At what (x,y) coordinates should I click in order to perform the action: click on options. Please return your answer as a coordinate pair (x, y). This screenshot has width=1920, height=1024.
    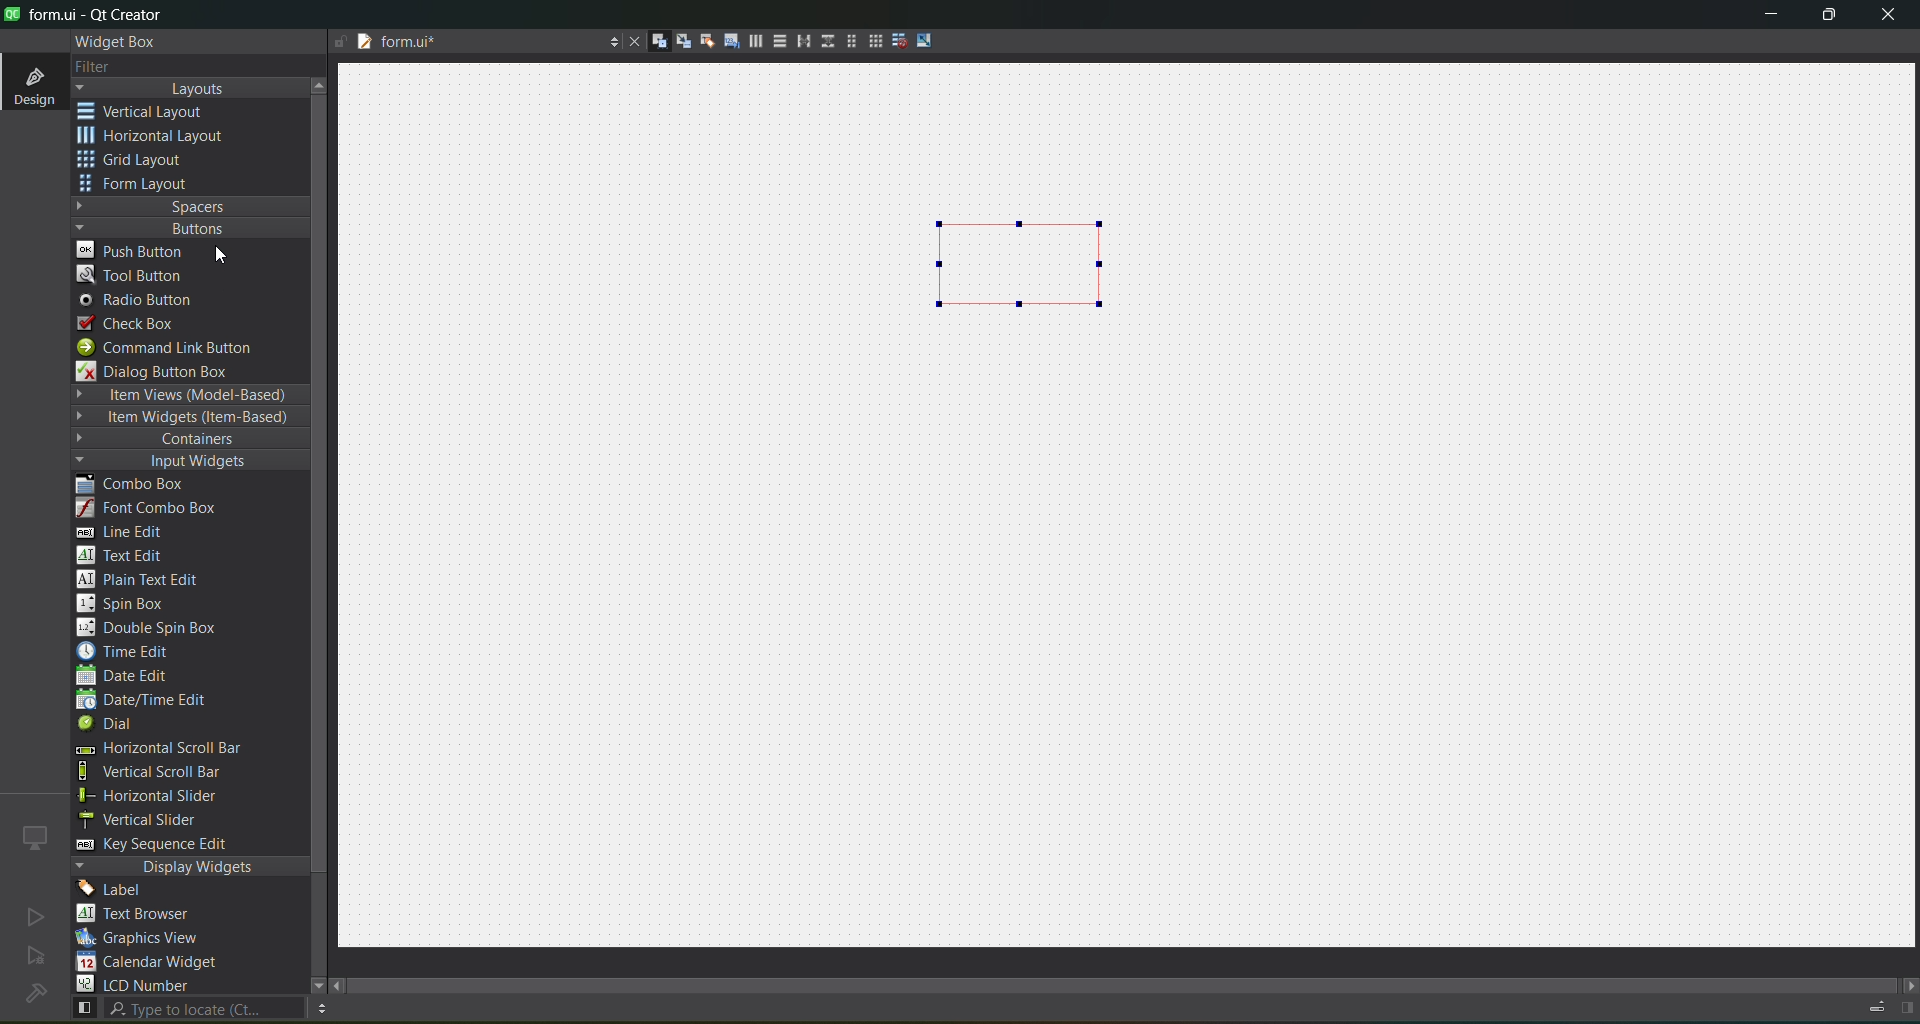
    Looking at the image, I should click on (608, 44).